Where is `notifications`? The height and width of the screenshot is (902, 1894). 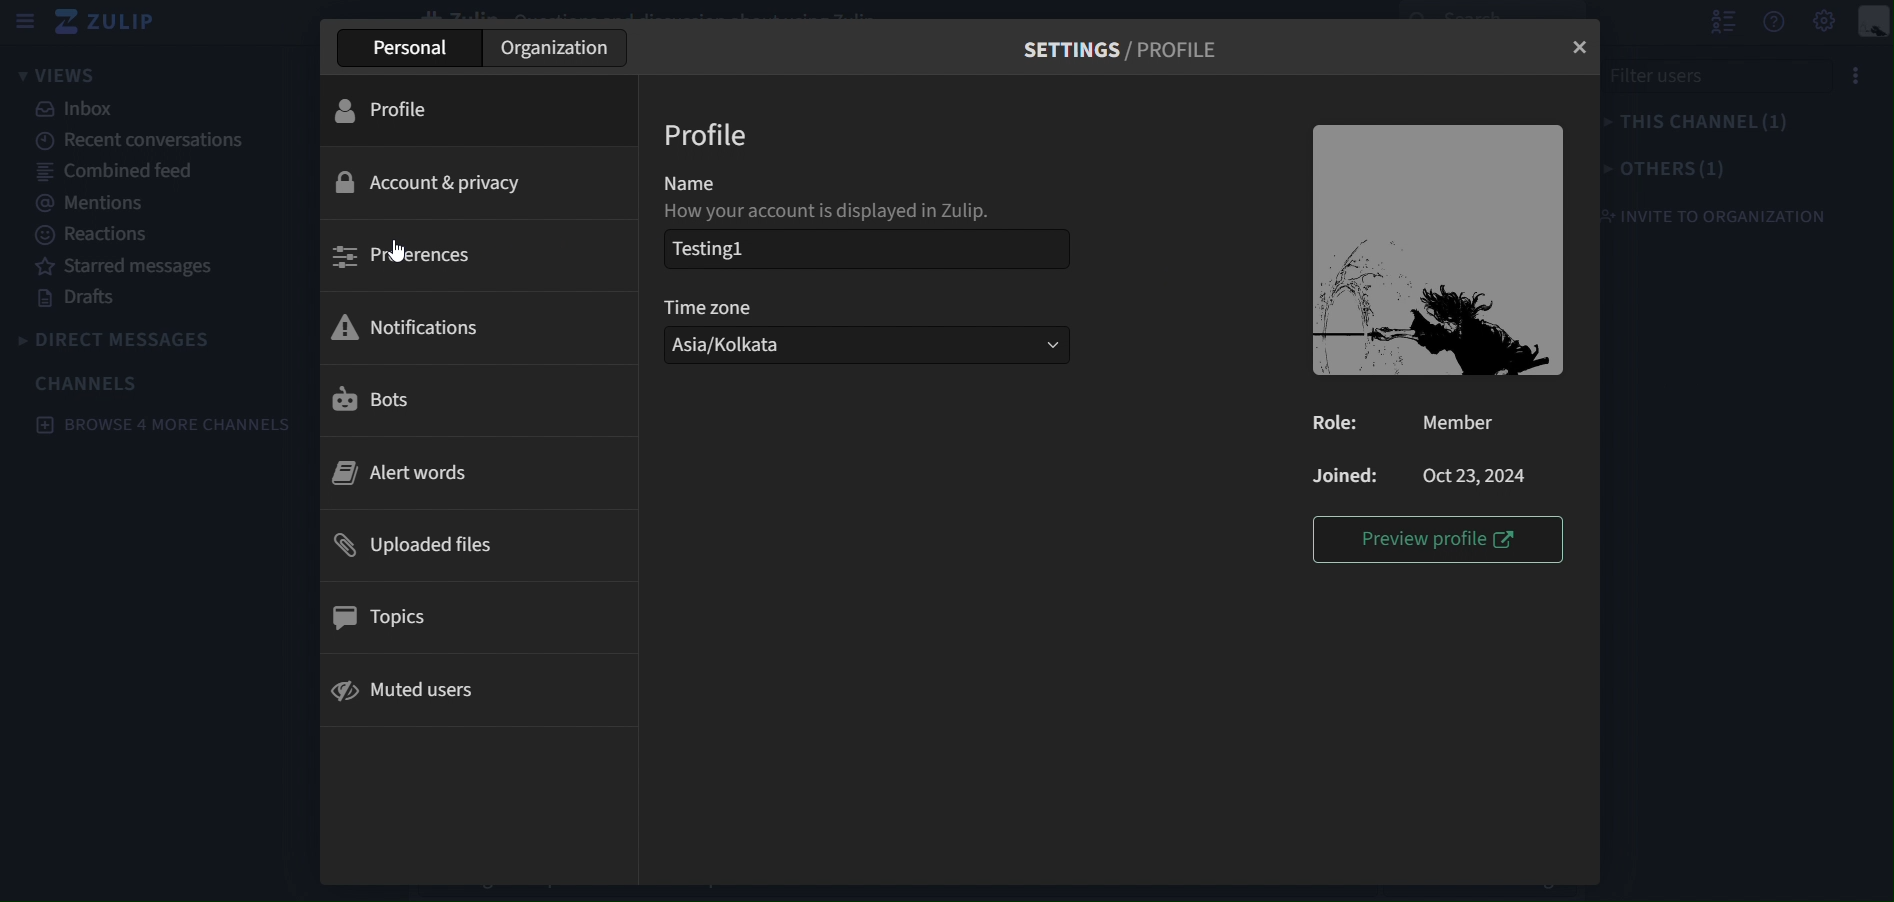
notifications is located at coordinates (476, 326).